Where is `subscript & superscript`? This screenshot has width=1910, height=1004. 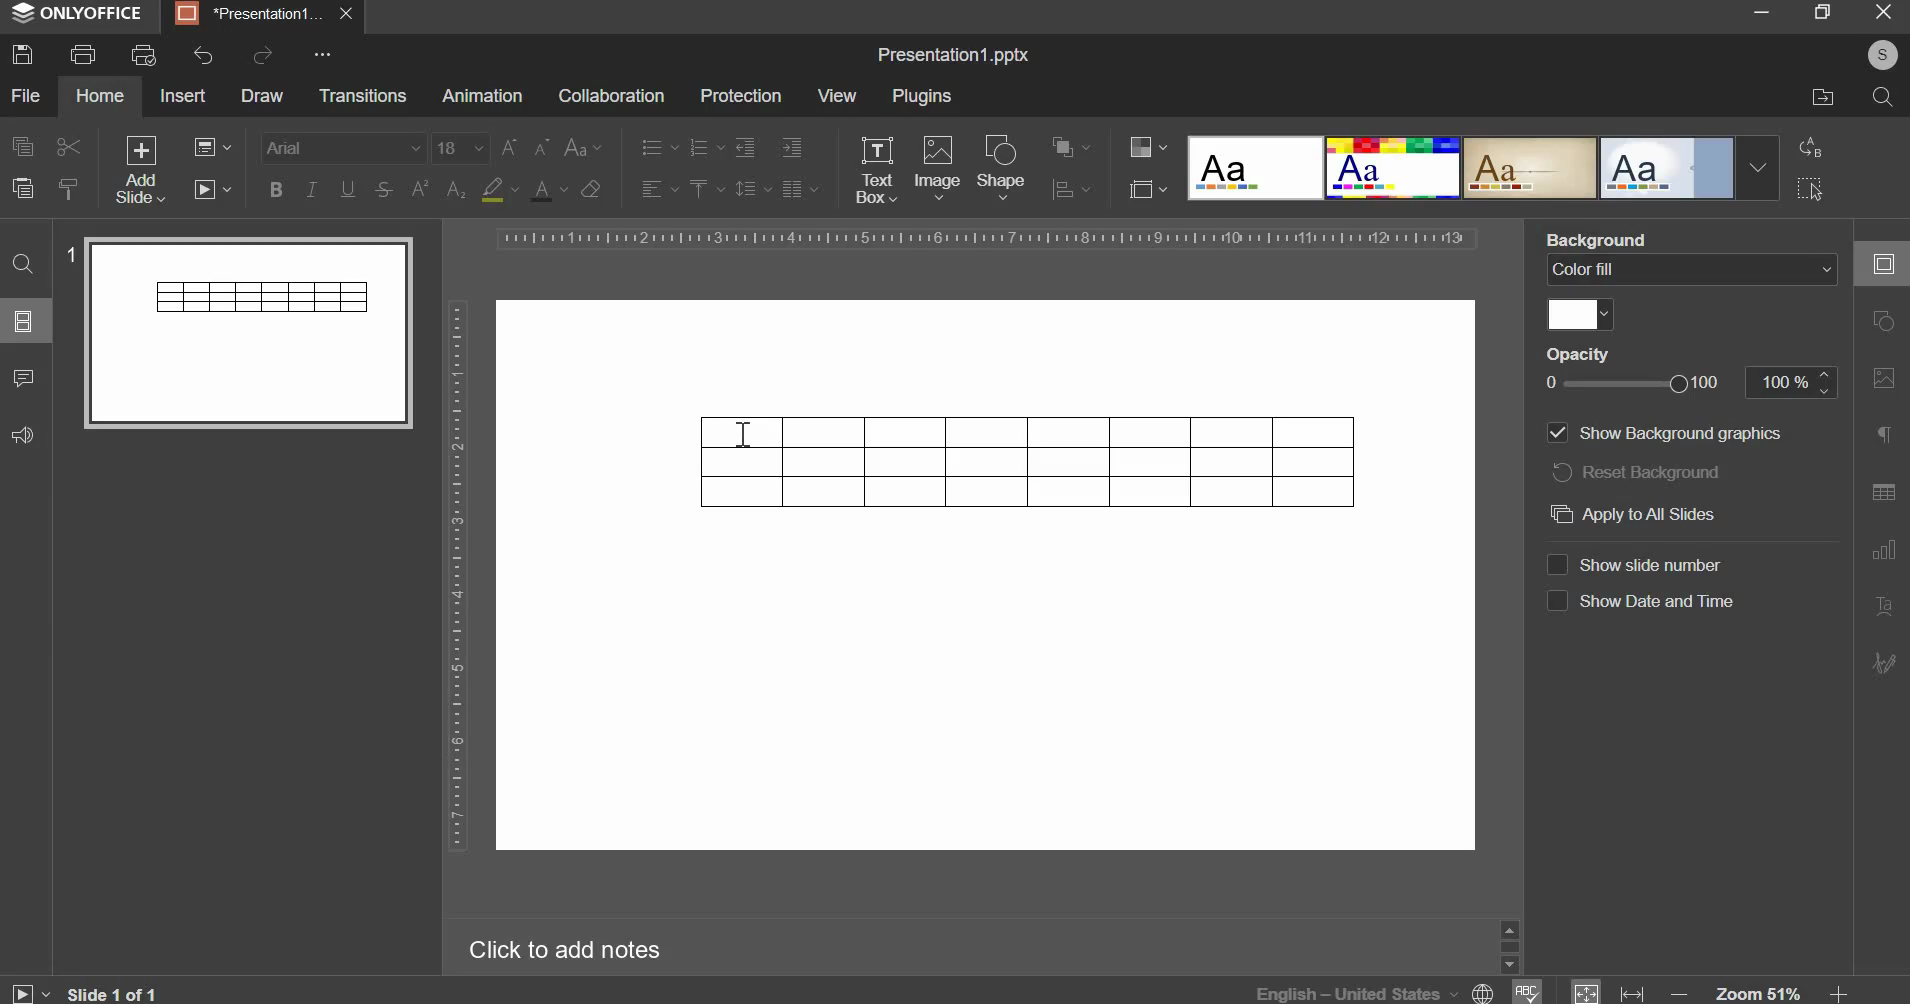
subscript & superscript is located at coordinates (438, 188).